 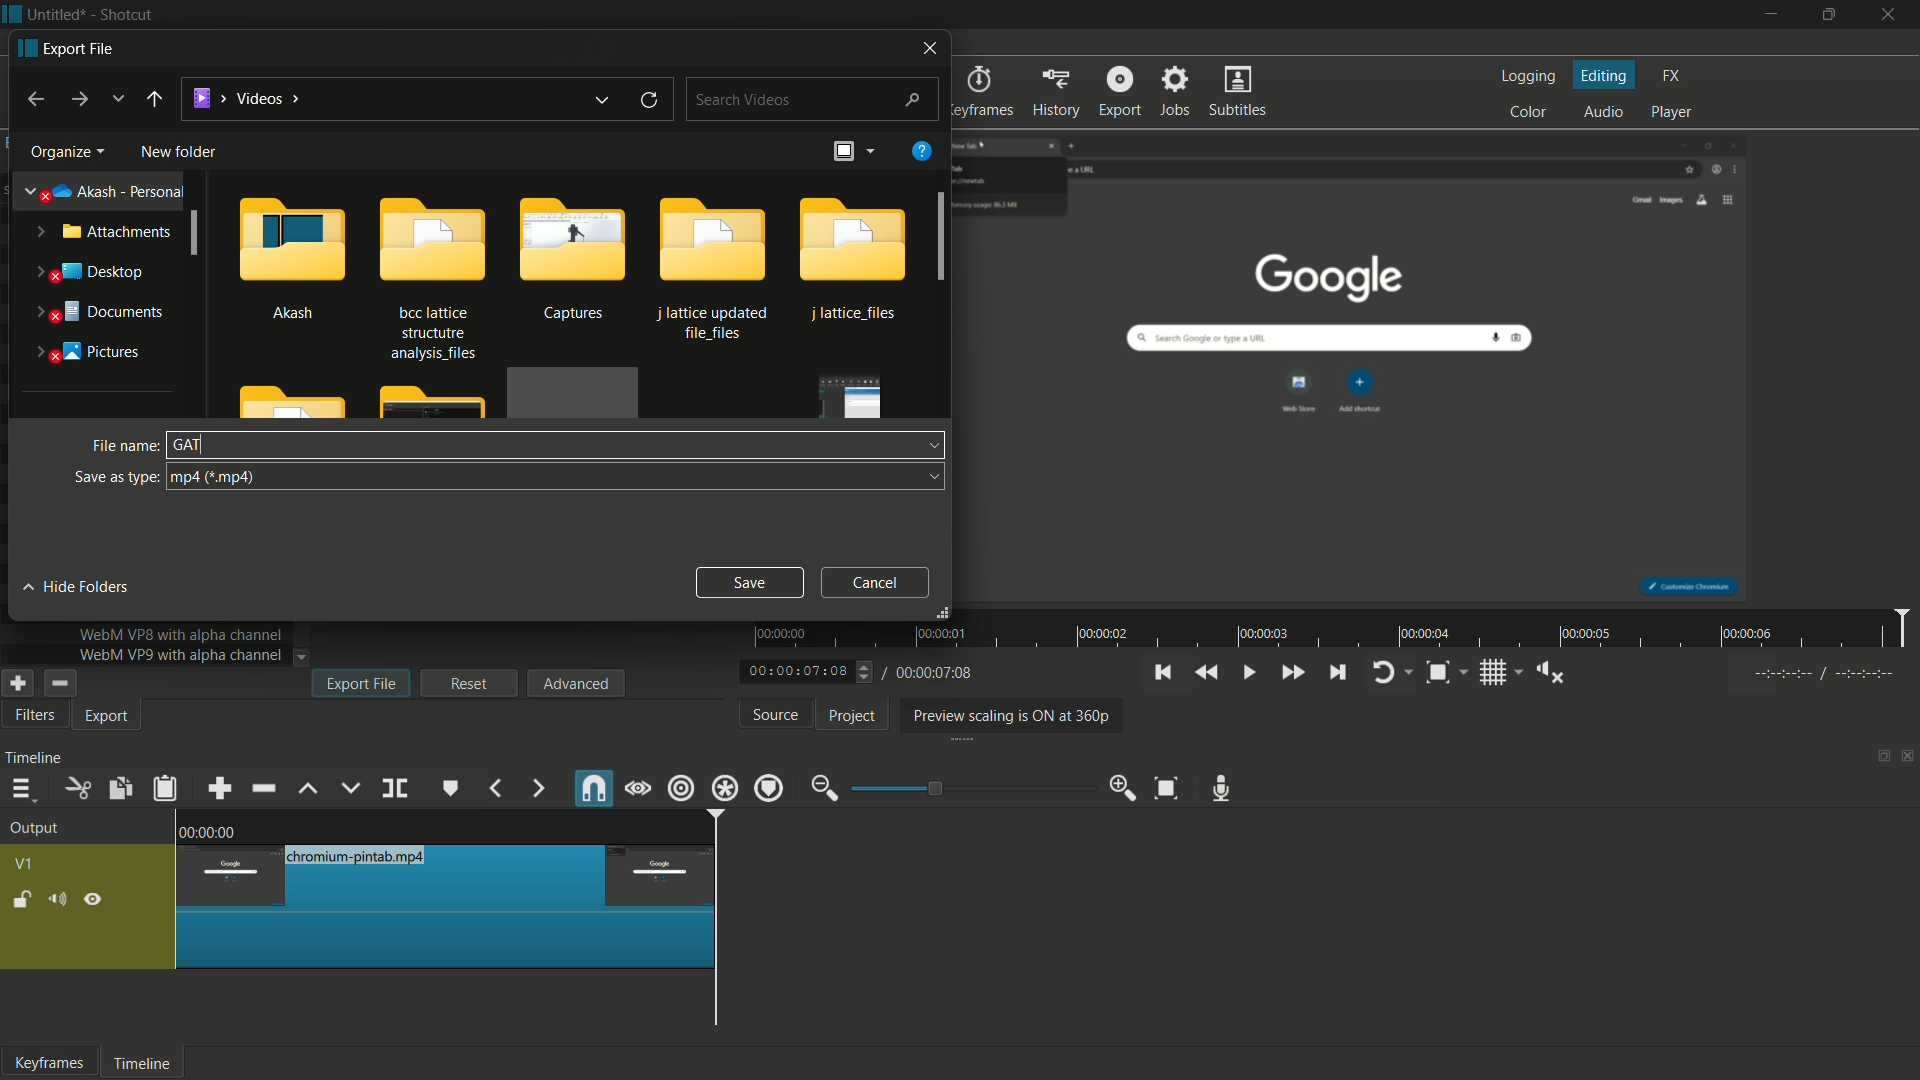 I want to click on history, so click(x=1055, y=91).